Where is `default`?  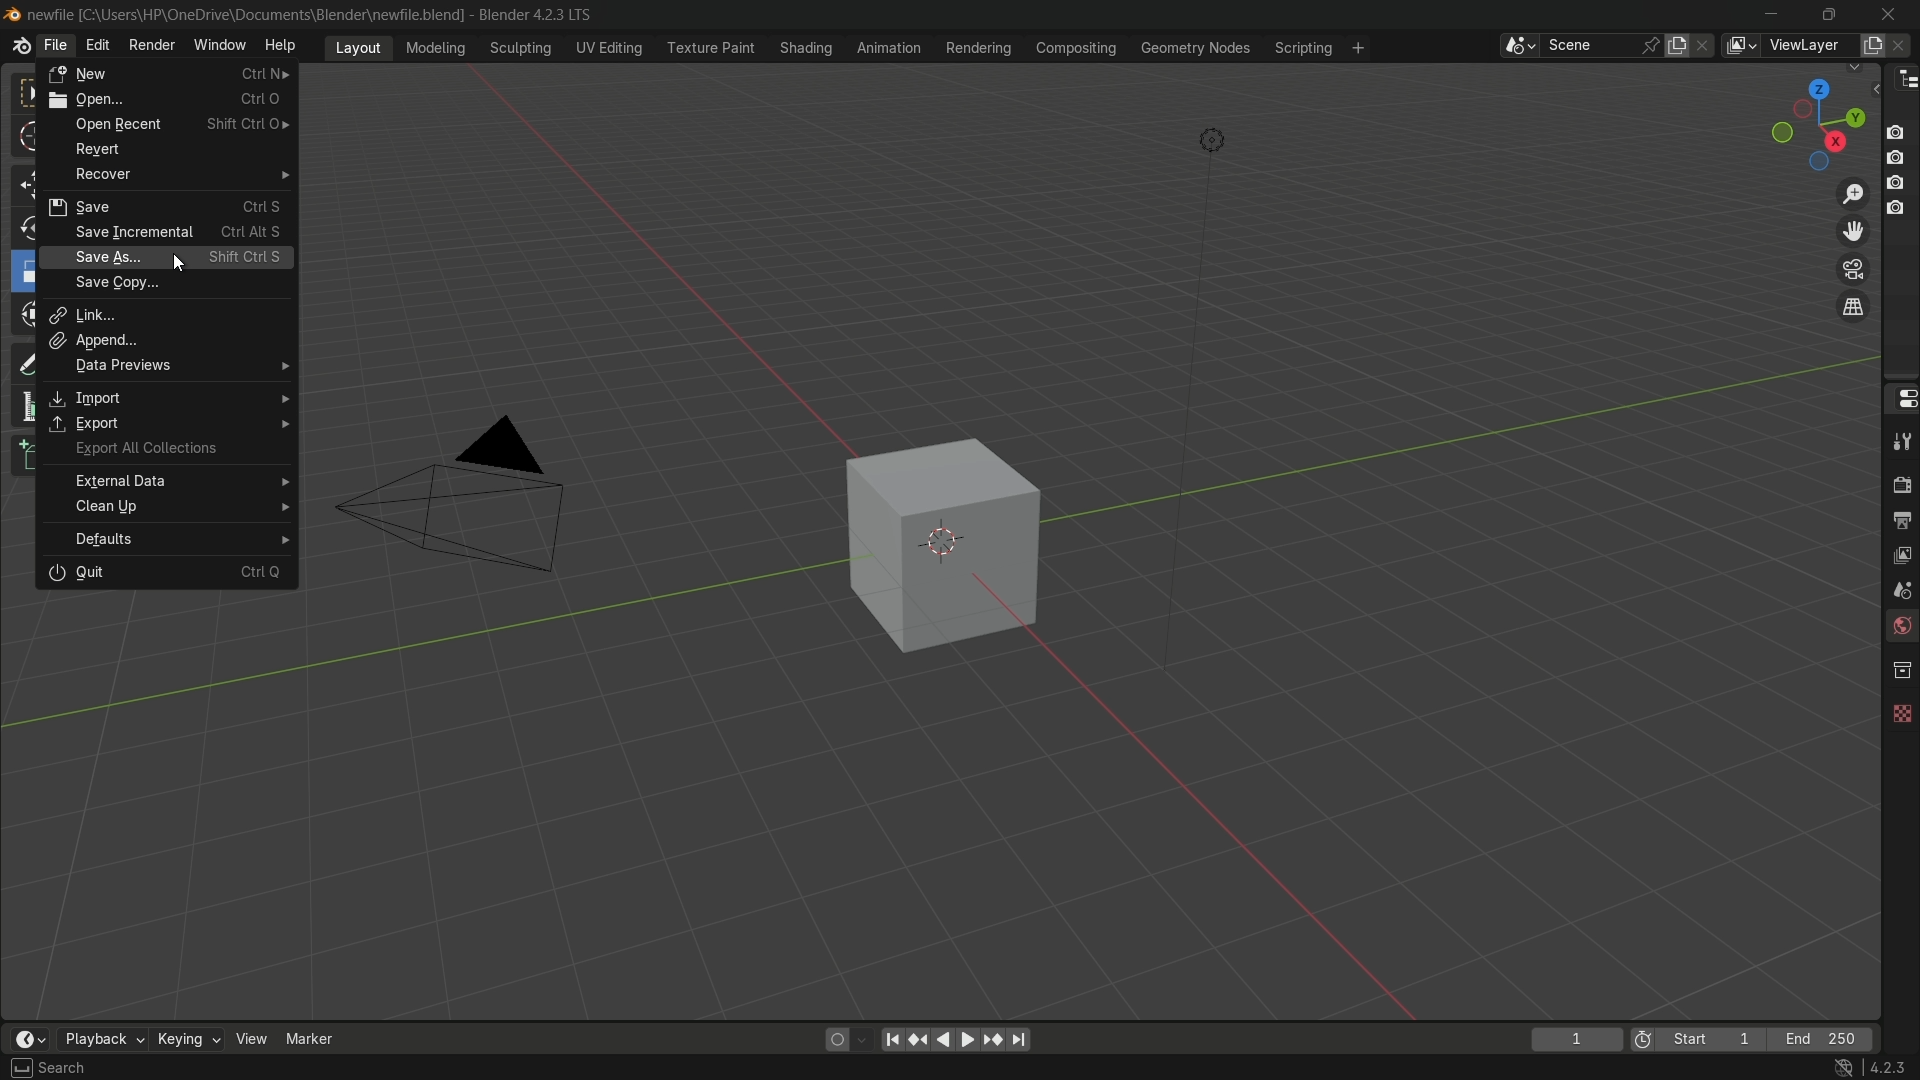
default is located at coordinates (163, 540).